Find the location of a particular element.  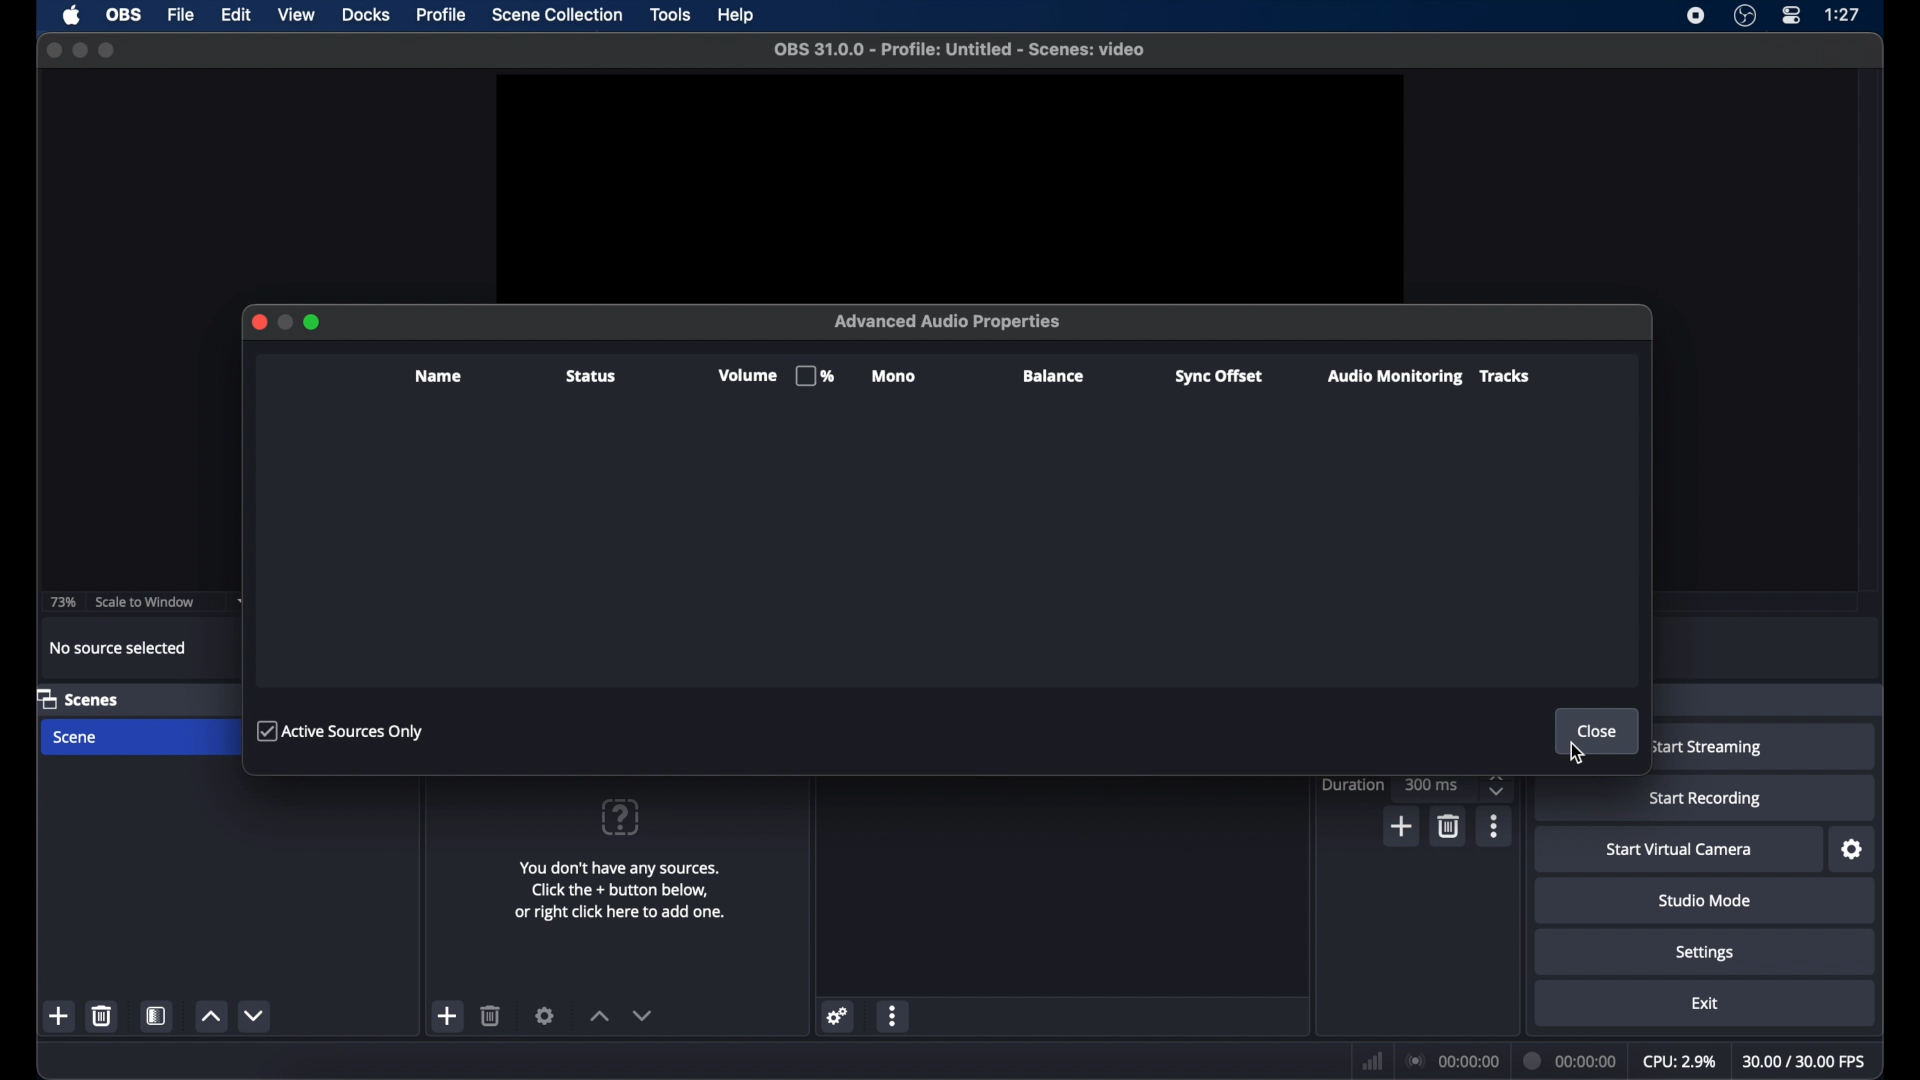

cpu is located at coordinates (1678, 1062).